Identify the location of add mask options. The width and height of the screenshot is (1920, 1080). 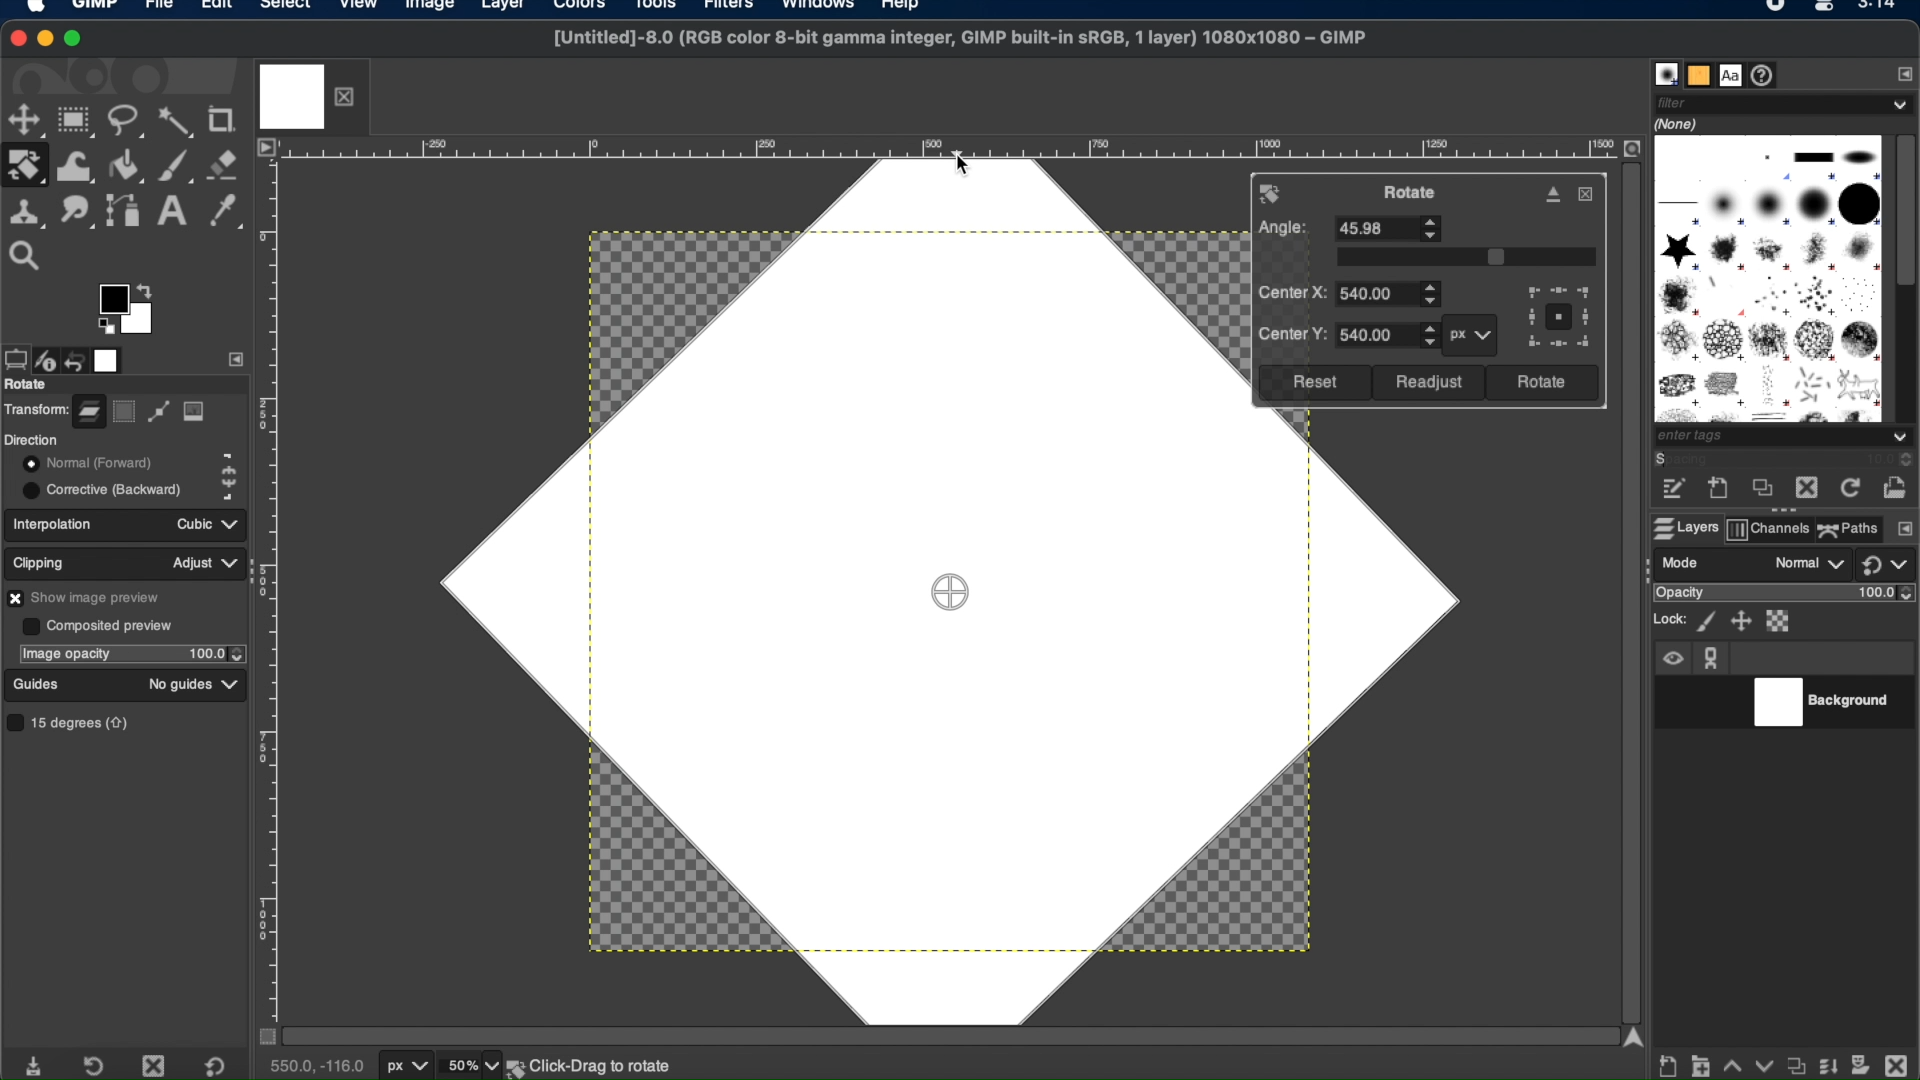
(1861, 1063).